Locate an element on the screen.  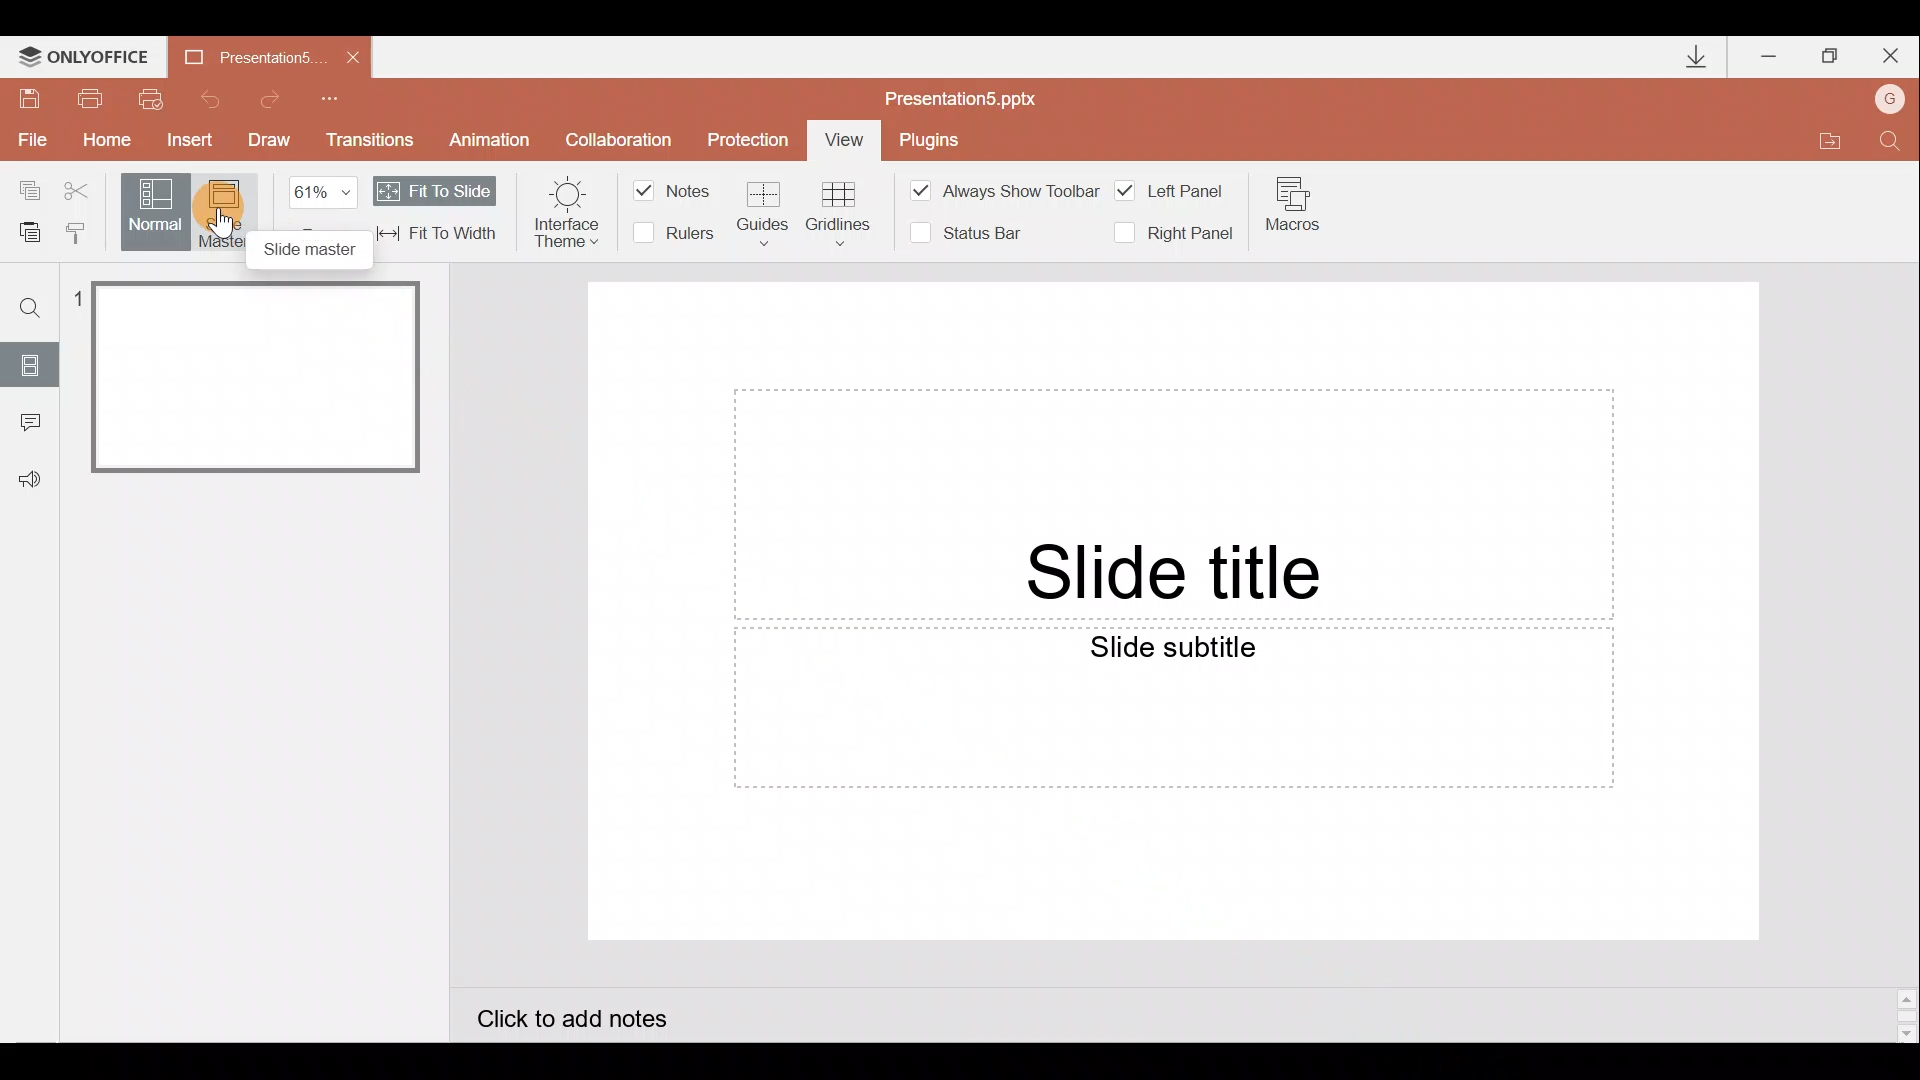
Guides is located at coordinates (763, 213).